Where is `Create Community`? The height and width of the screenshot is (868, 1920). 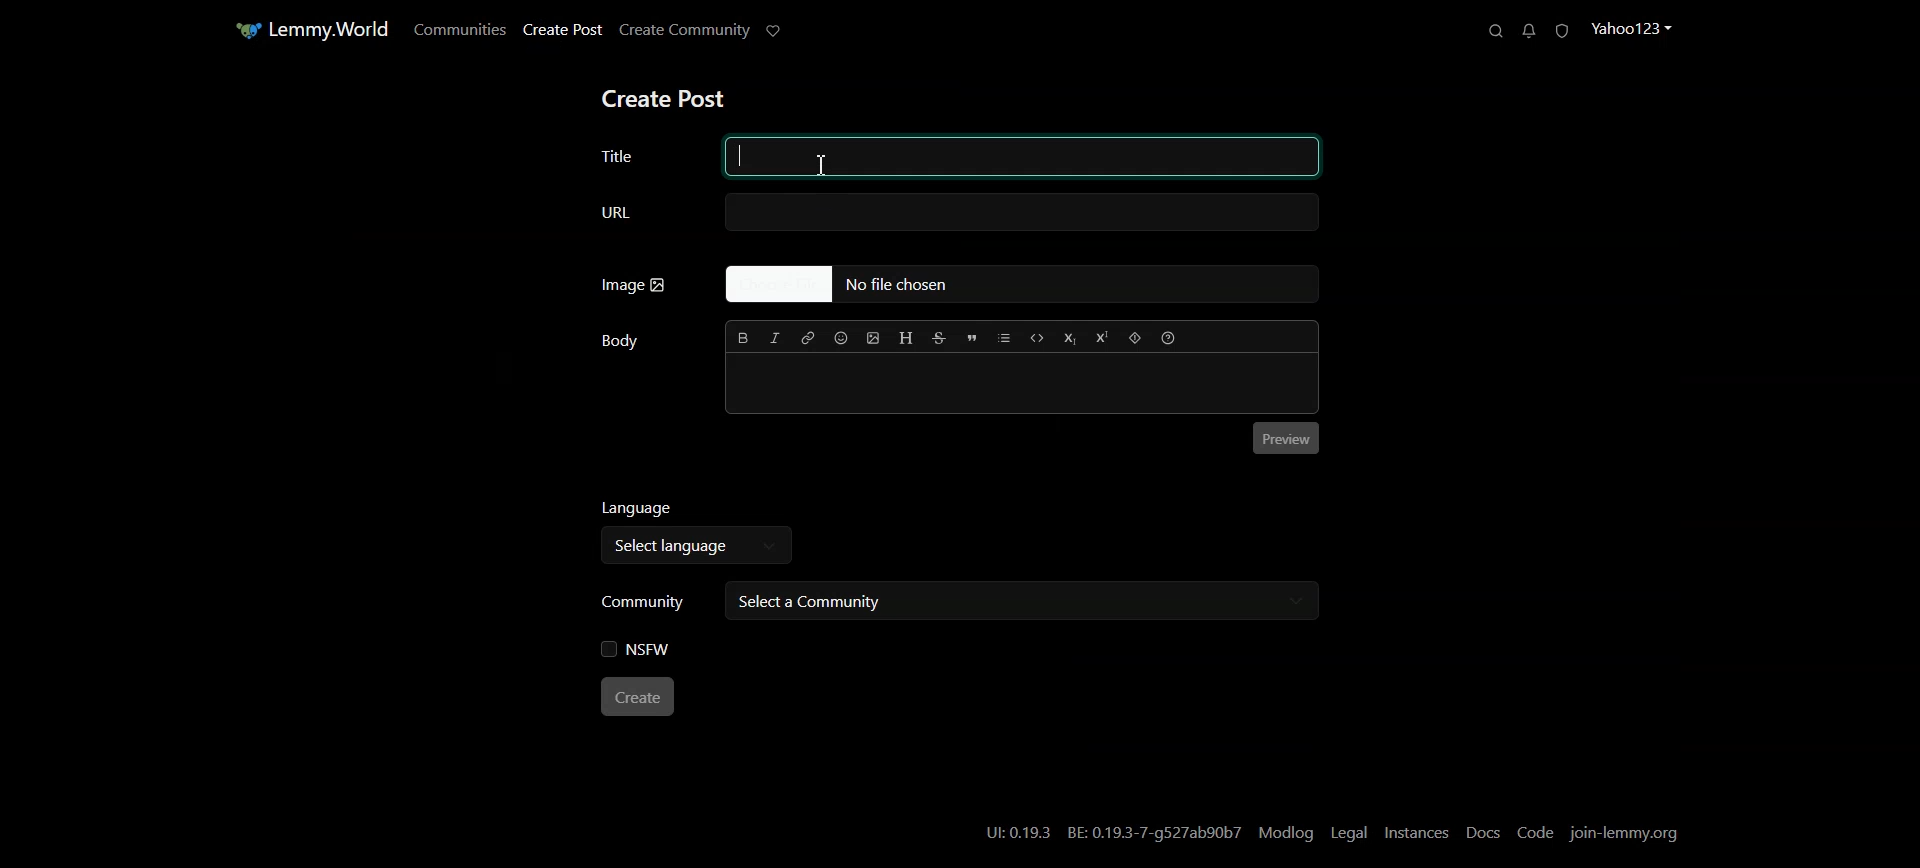
Create Community is located at coordinates (686, 31).